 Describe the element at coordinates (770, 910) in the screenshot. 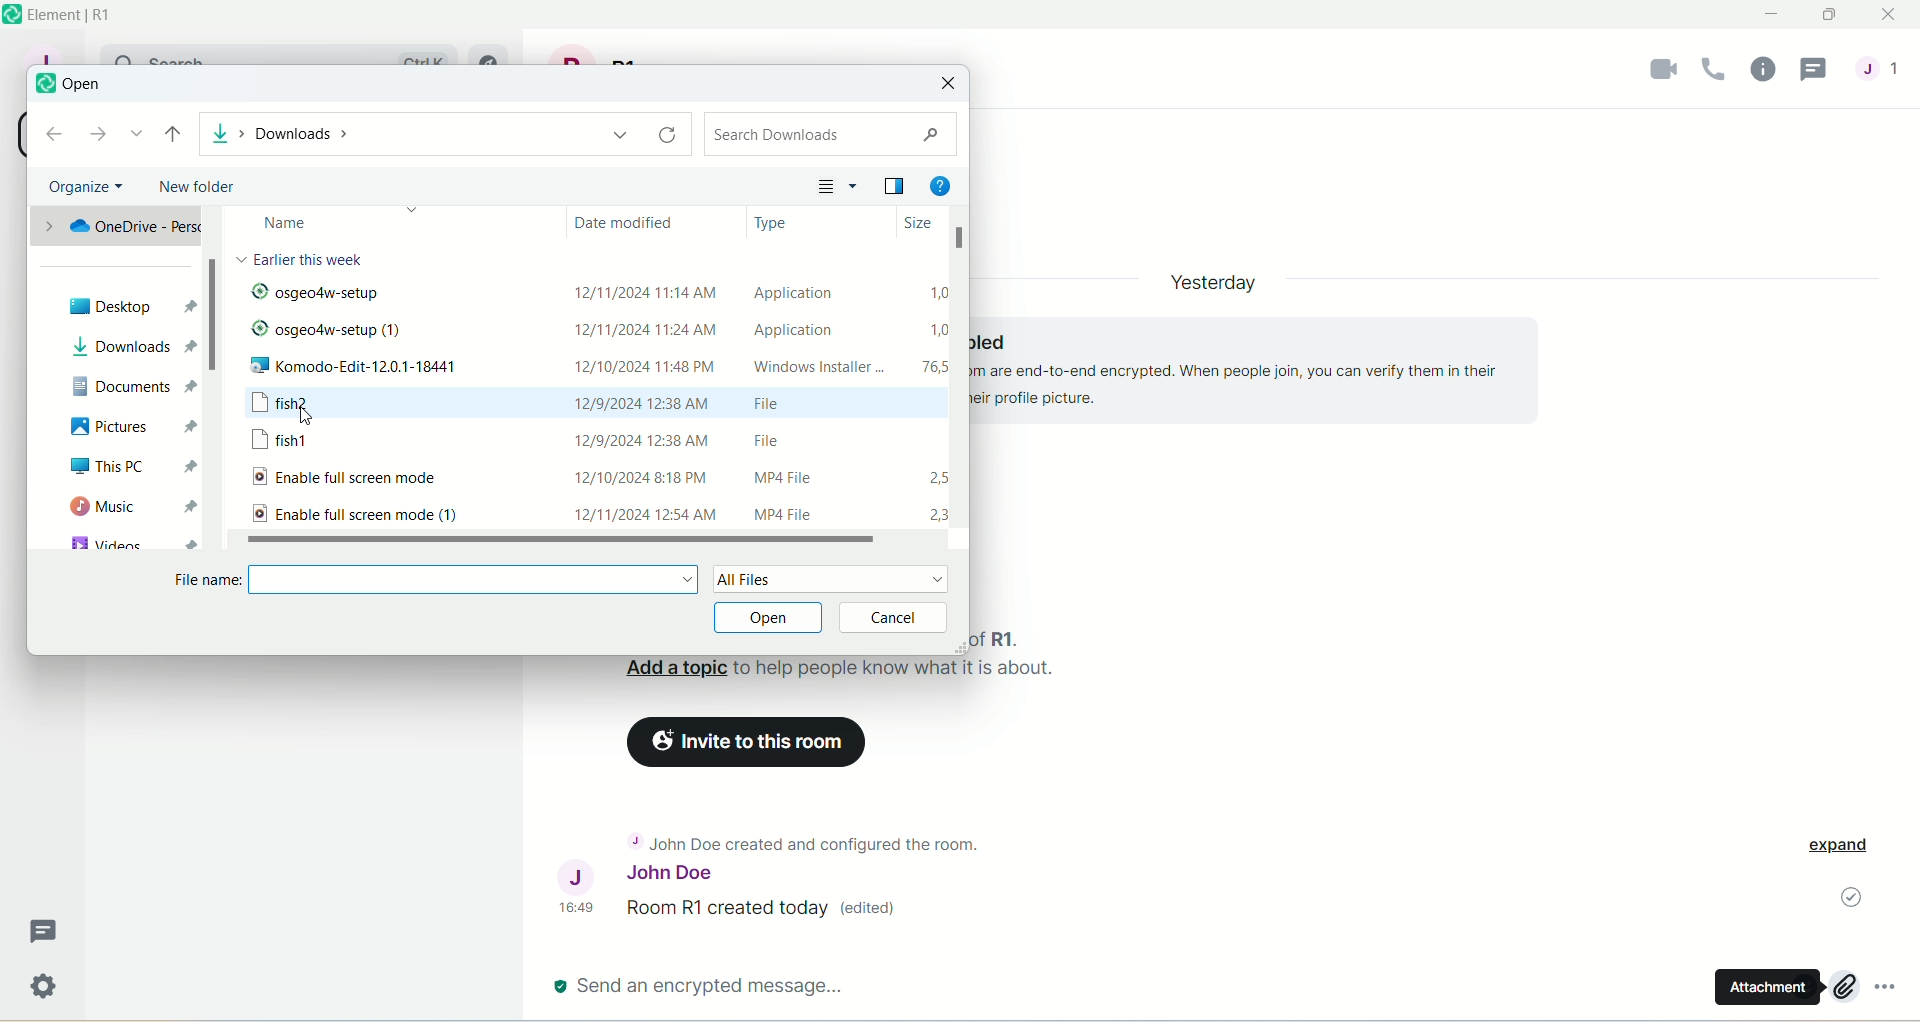

I see `Room R1 created today (edited)` at that location.